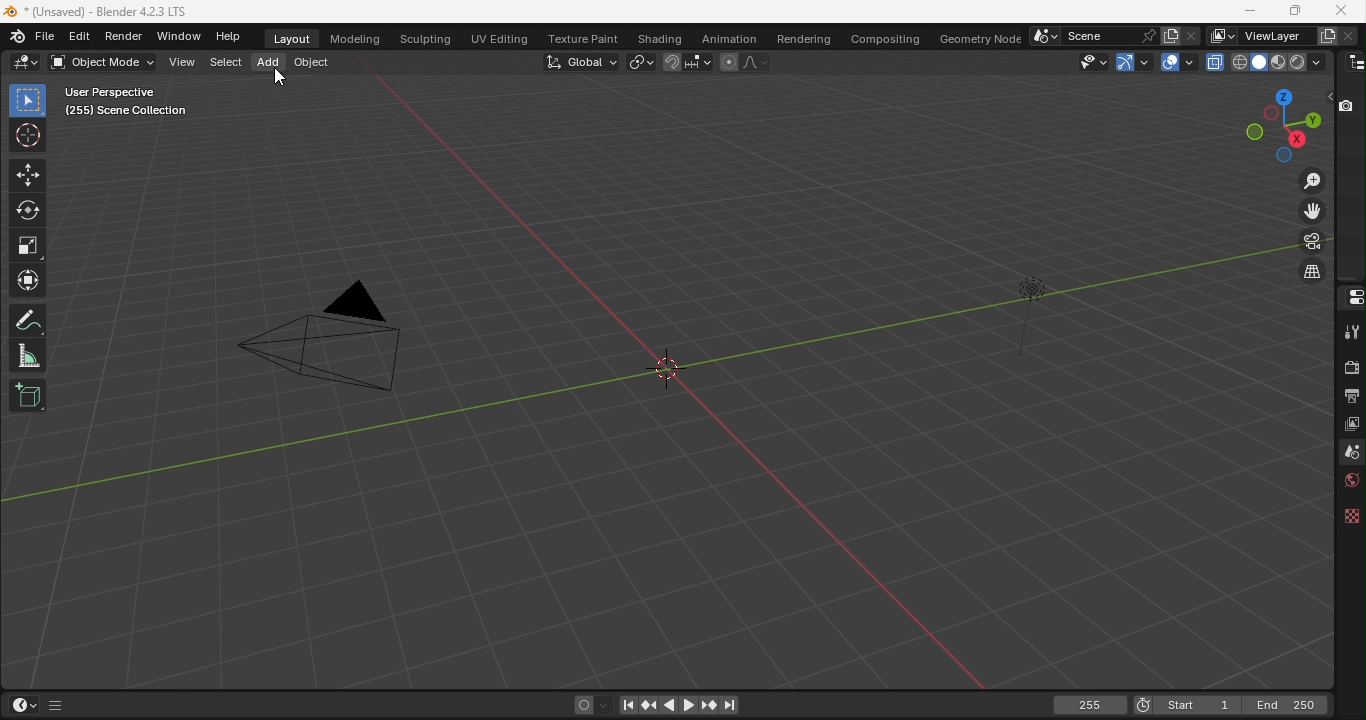  Describe the element at coordinates (58, 706) in the screenshot. I see `GUI show/hide` at that location.